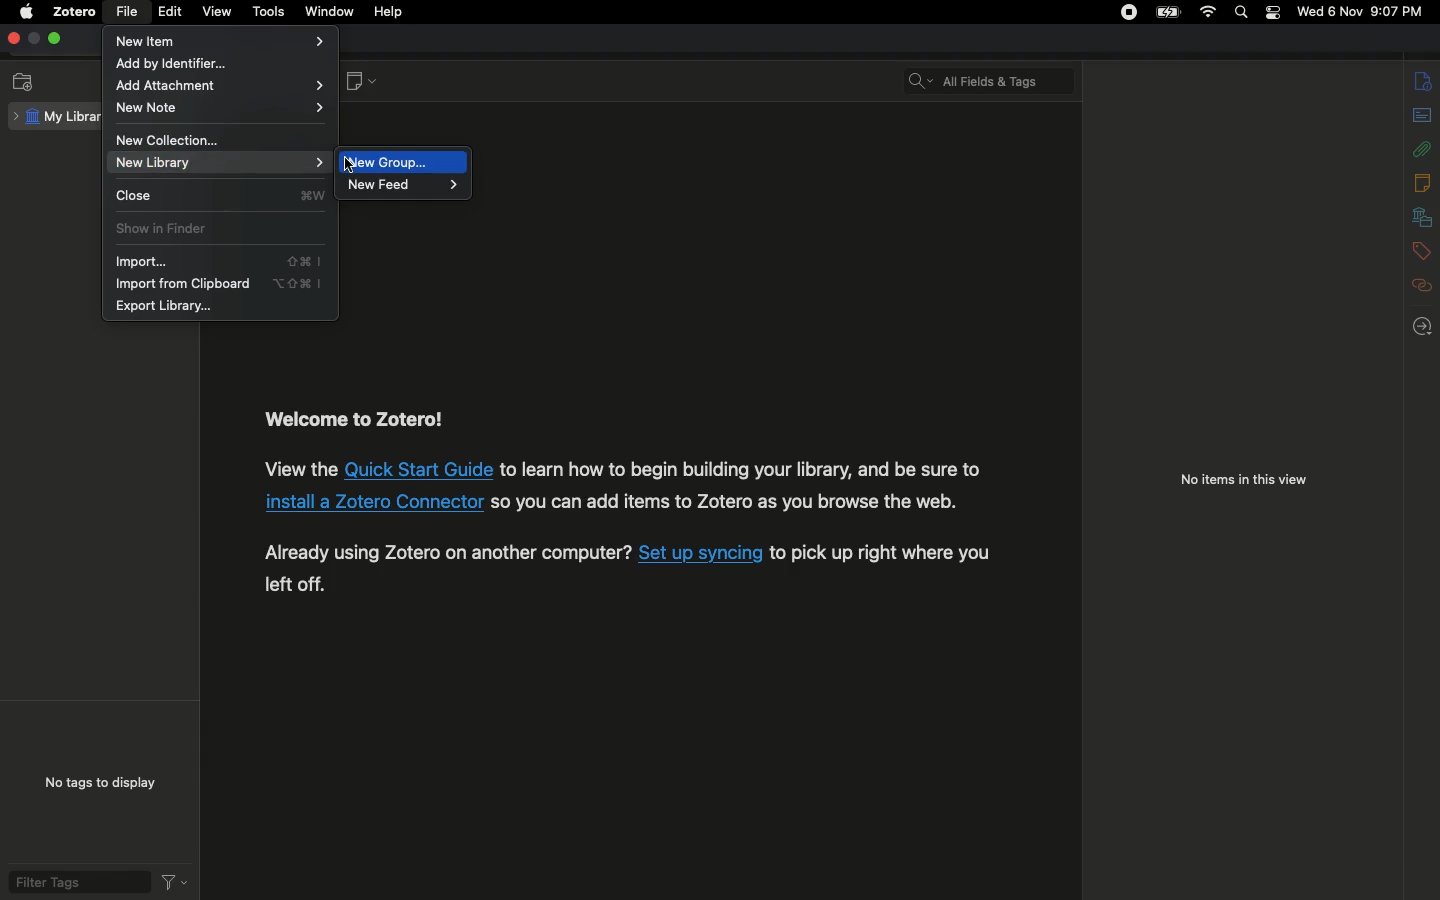  Describe the element at coordinates (25, 13) in the screenshot. I see `Apple logo` at that location.